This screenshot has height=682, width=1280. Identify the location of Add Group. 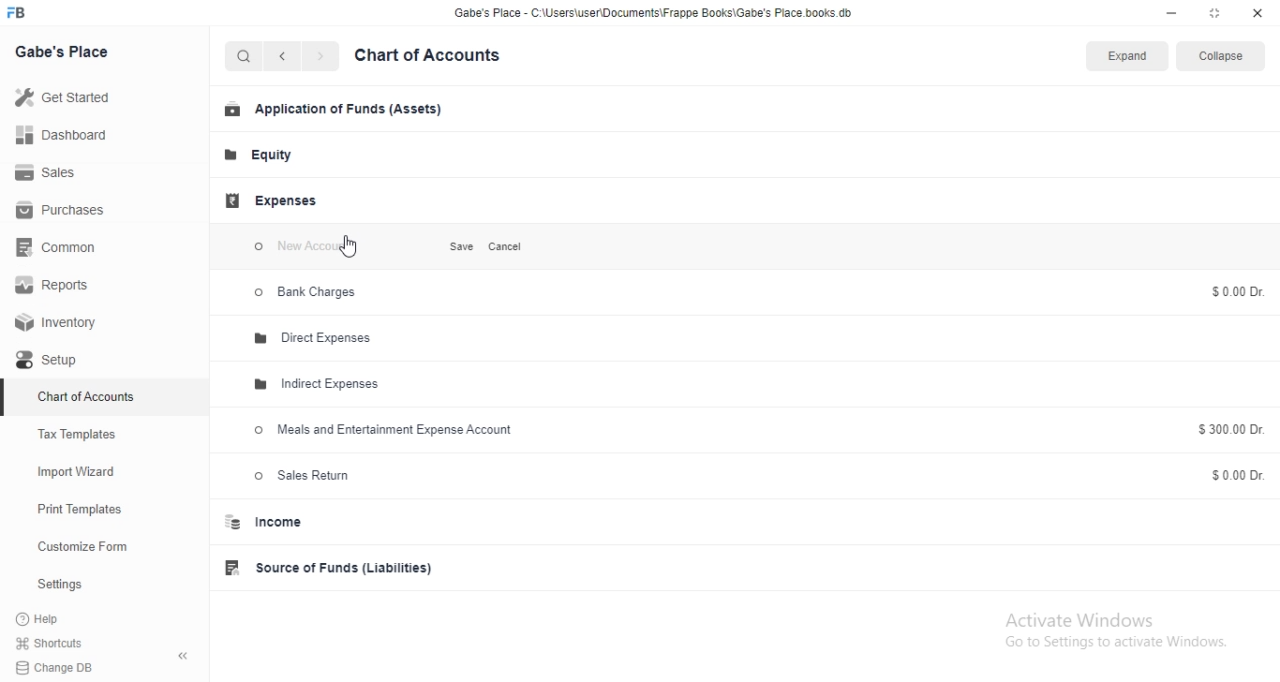
(438, 203).